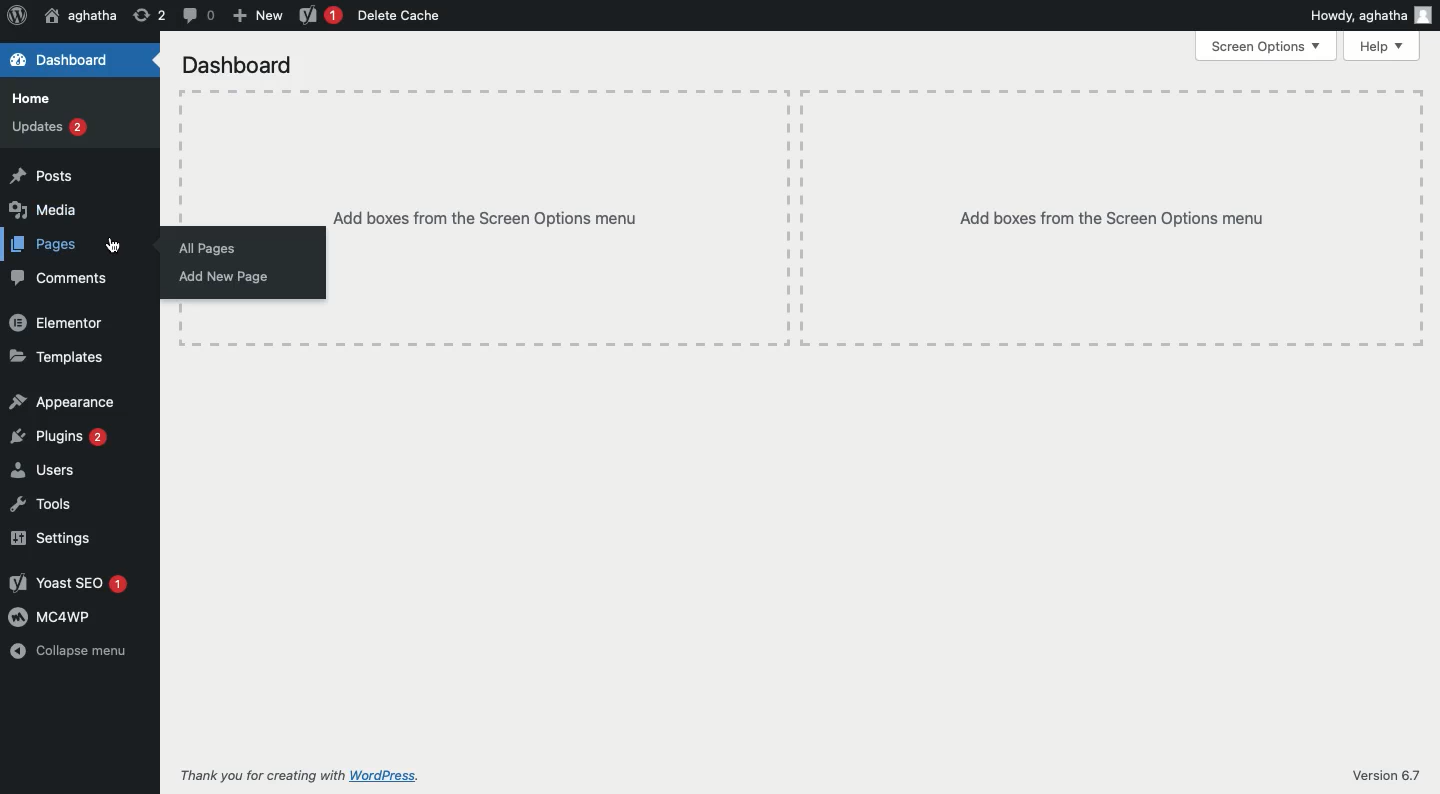  I want to click on Howdy user, so click(1371, 15).